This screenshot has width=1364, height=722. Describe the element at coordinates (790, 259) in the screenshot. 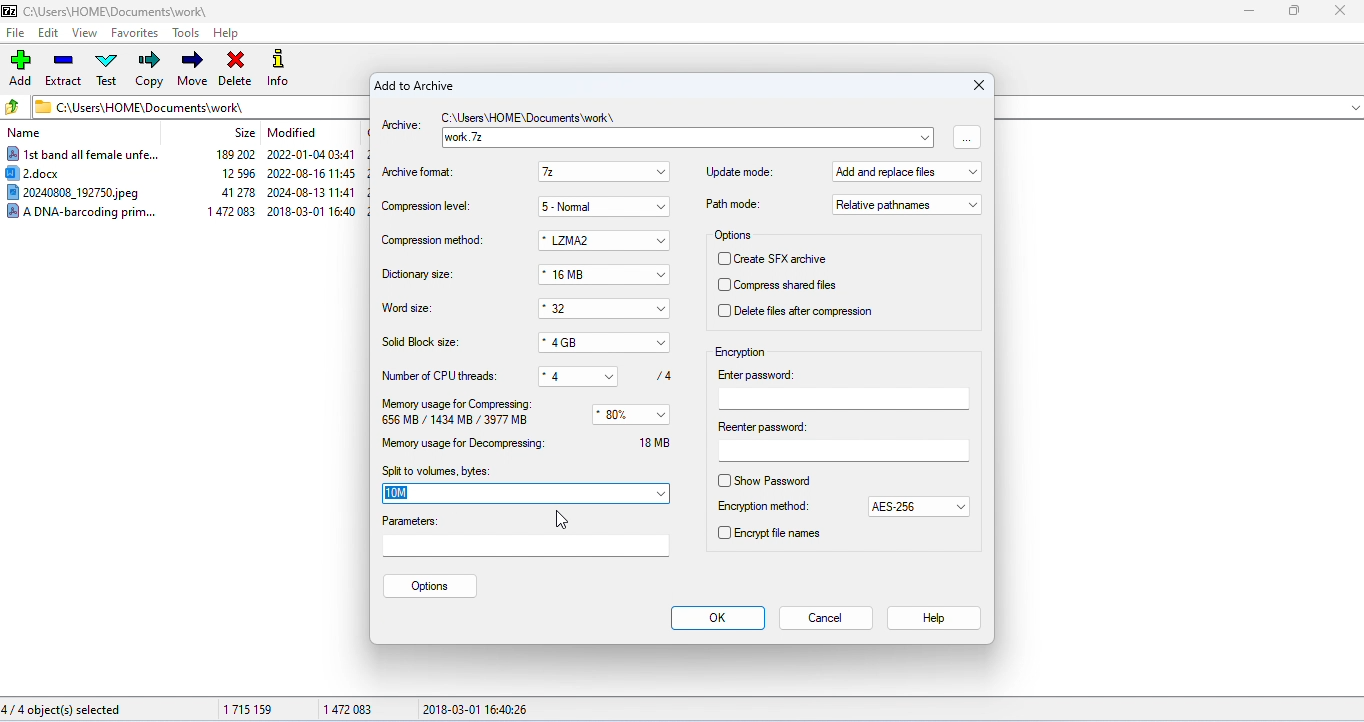

I see `create SFX archieve` at that location.